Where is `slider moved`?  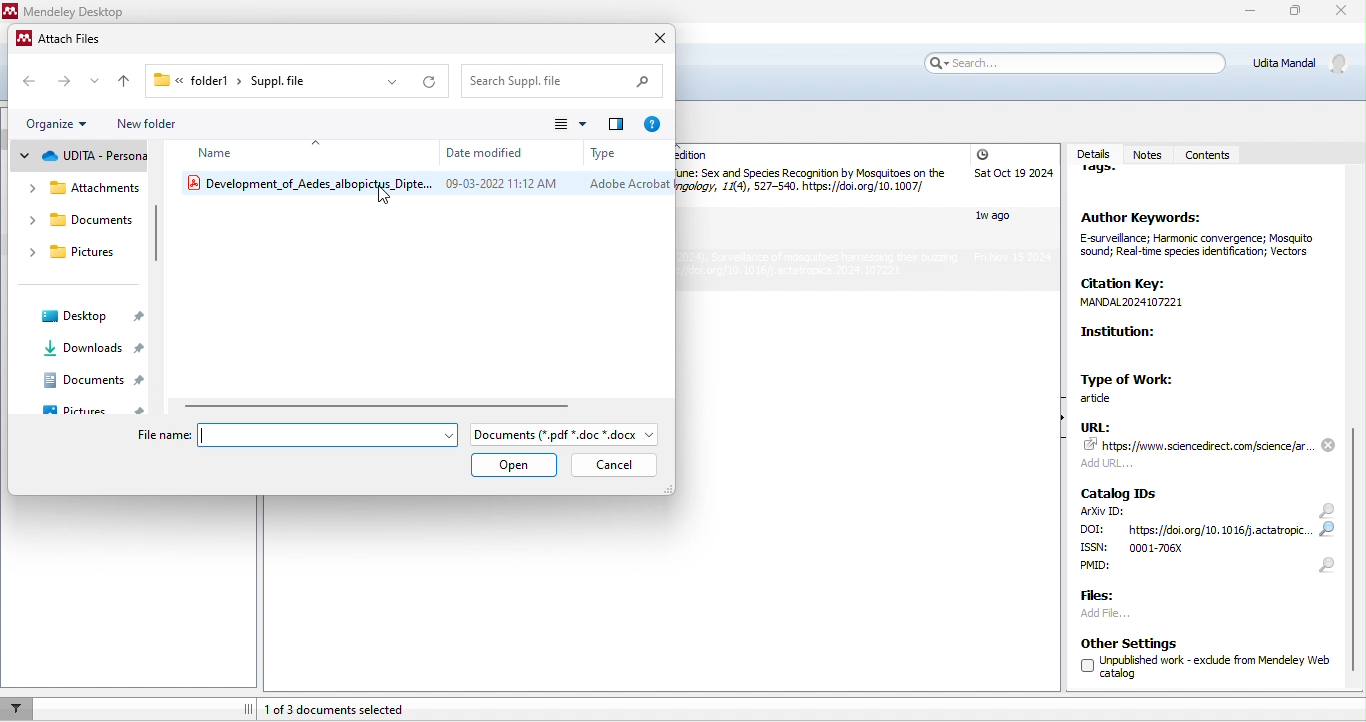 slider moved is located at coordinates (1357, 548).